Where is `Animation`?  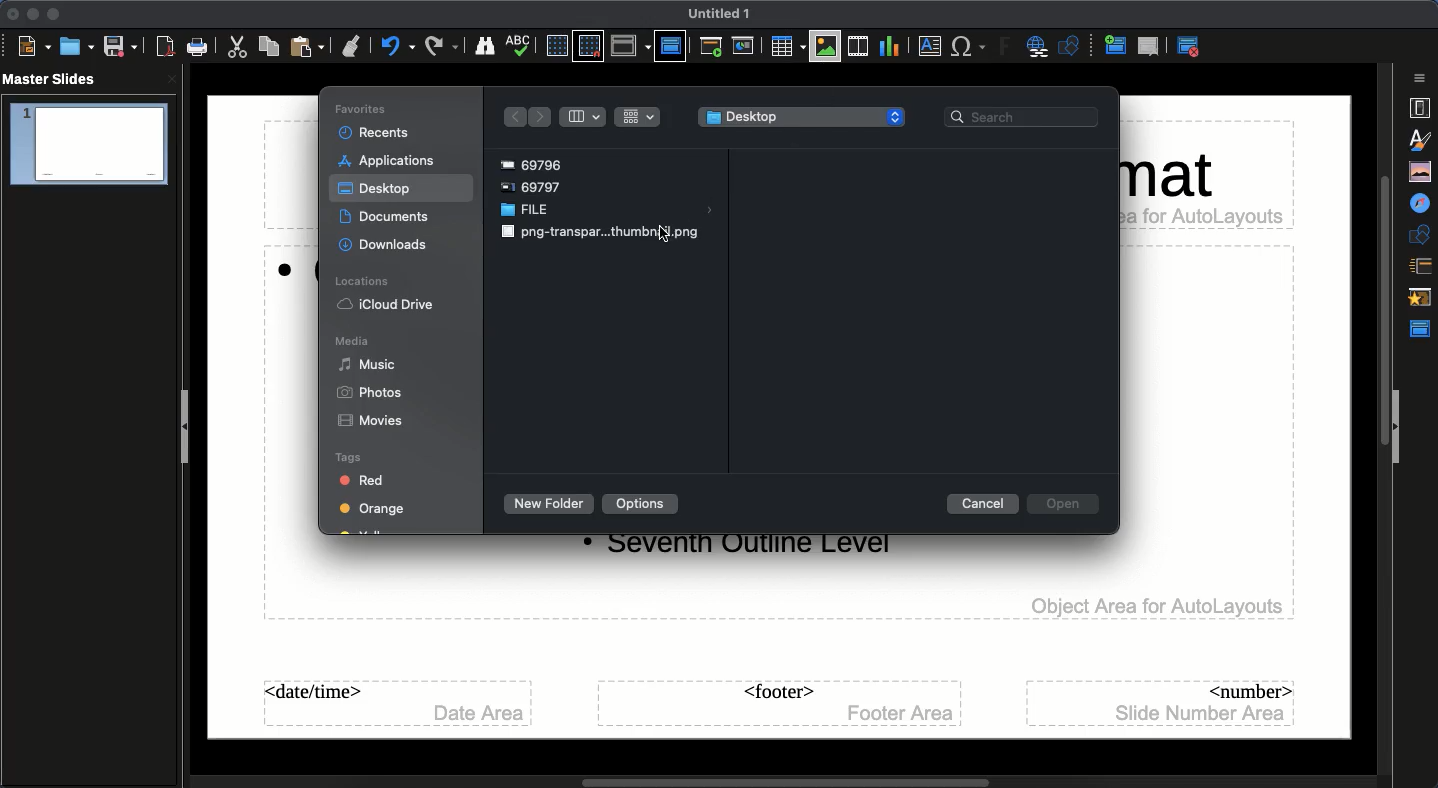
Animation is located at coordinates (1422, 299).